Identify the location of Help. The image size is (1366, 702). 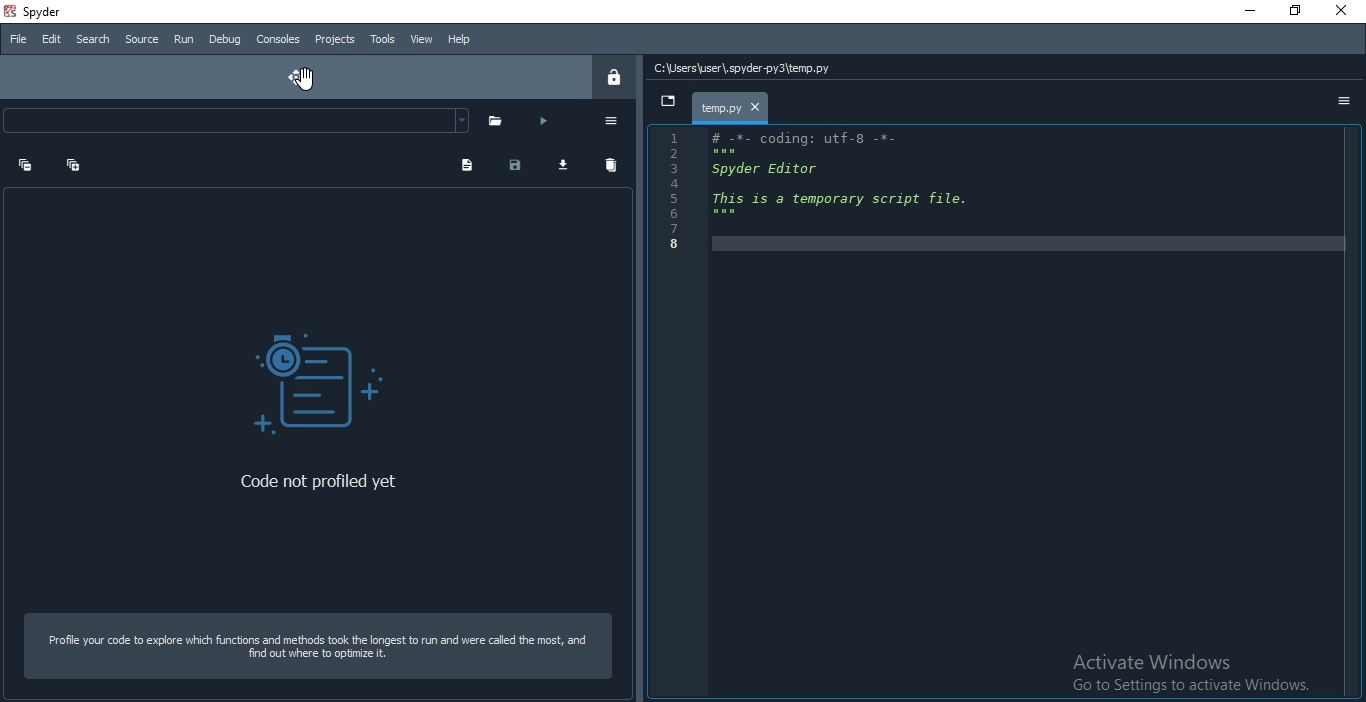
(456, 40).